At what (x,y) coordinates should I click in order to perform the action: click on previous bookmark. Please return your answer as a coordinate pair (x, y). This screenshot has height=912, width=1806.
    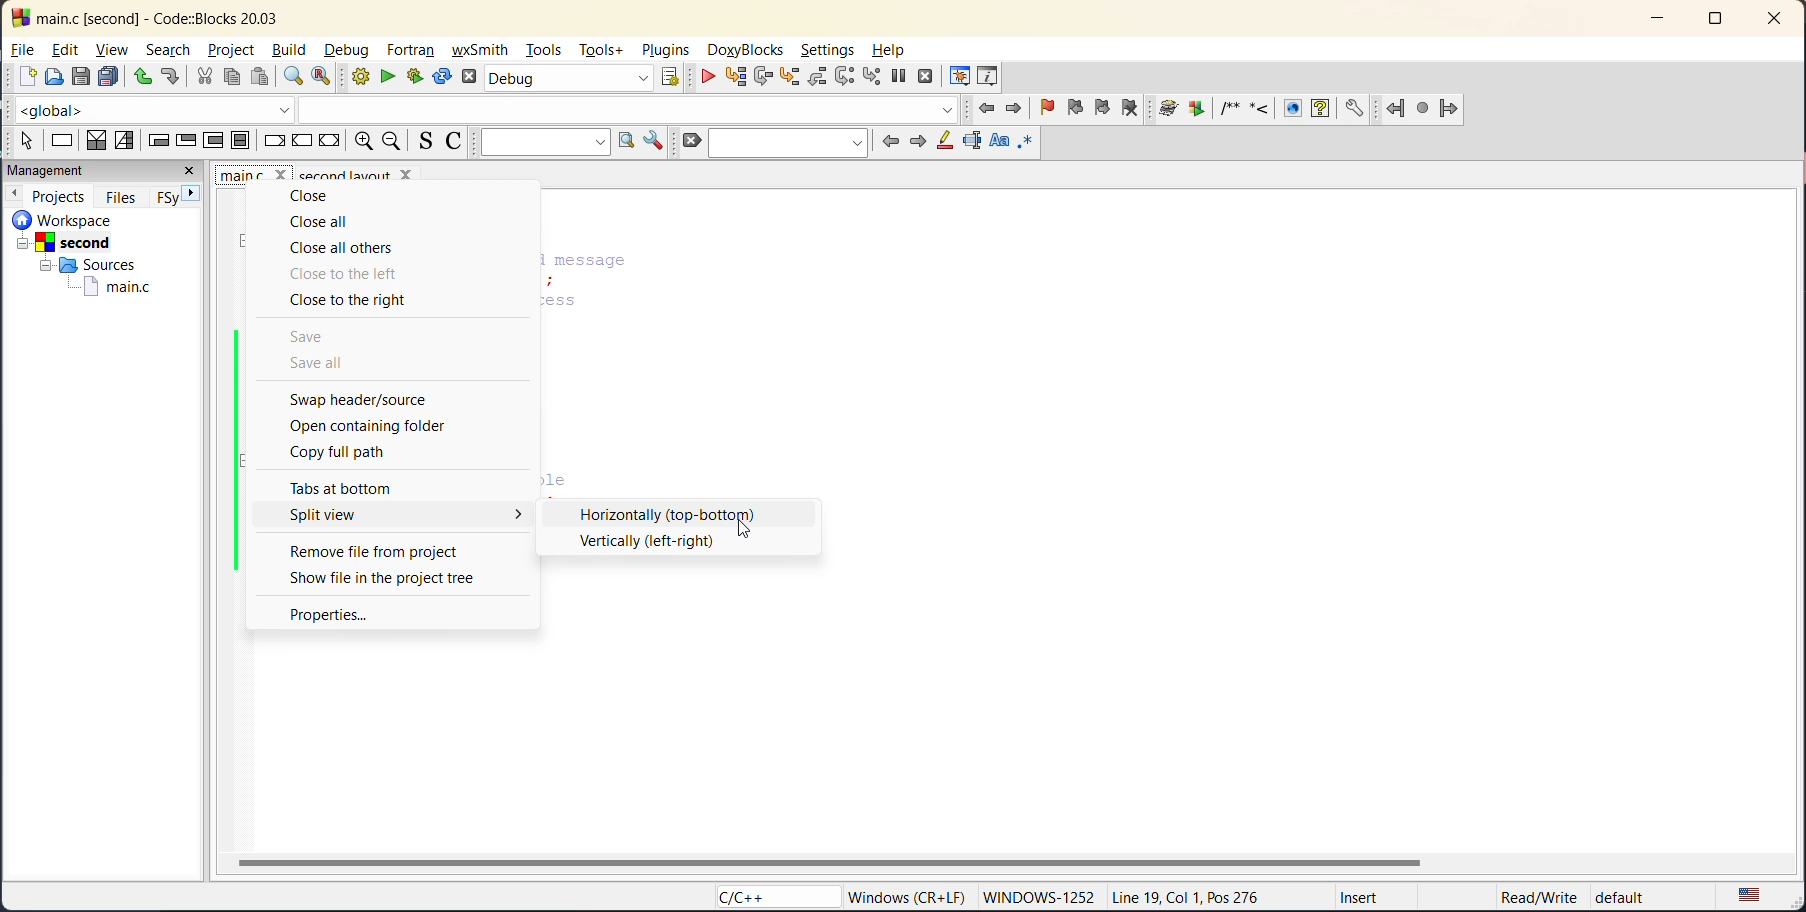
    Looking at the image, I should click on (1075, 110).